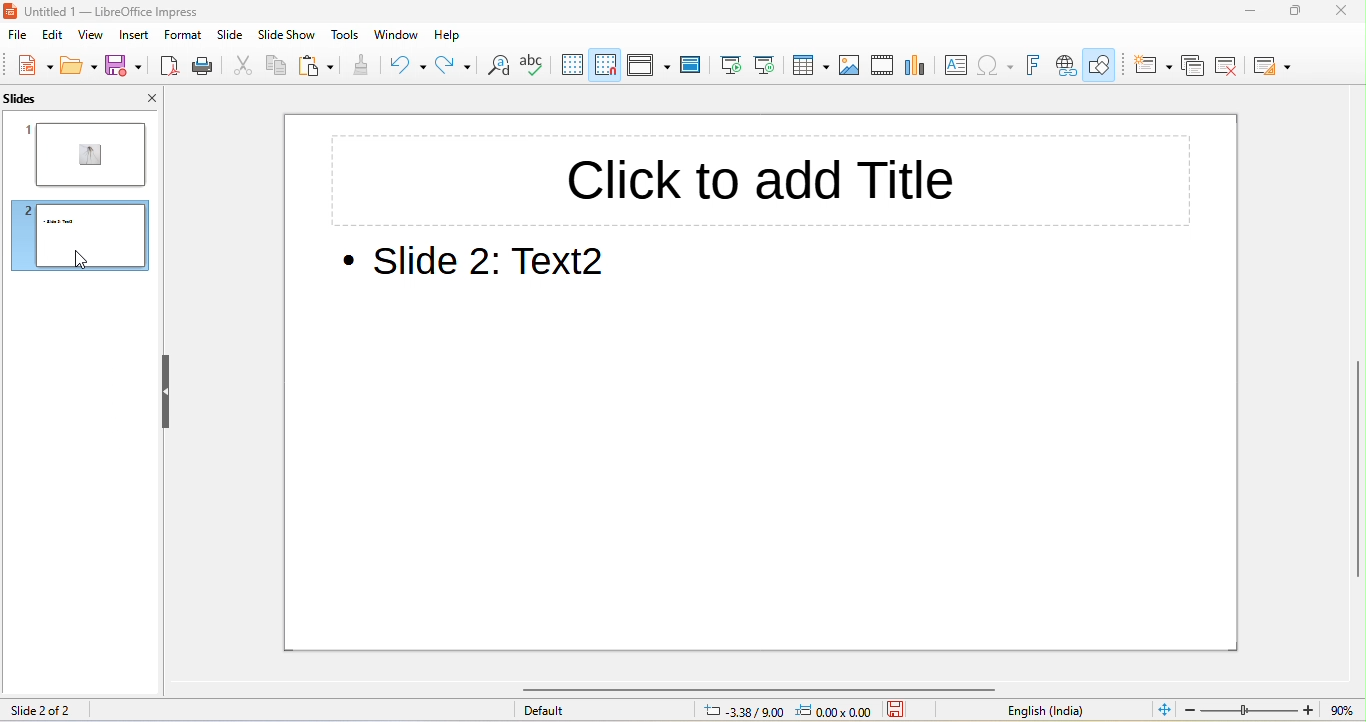 The image size is (1366, 722). What do you see at coordinates (1036, 710) in the screenshot?
I see `text language` at bounding box center [1036, 710].